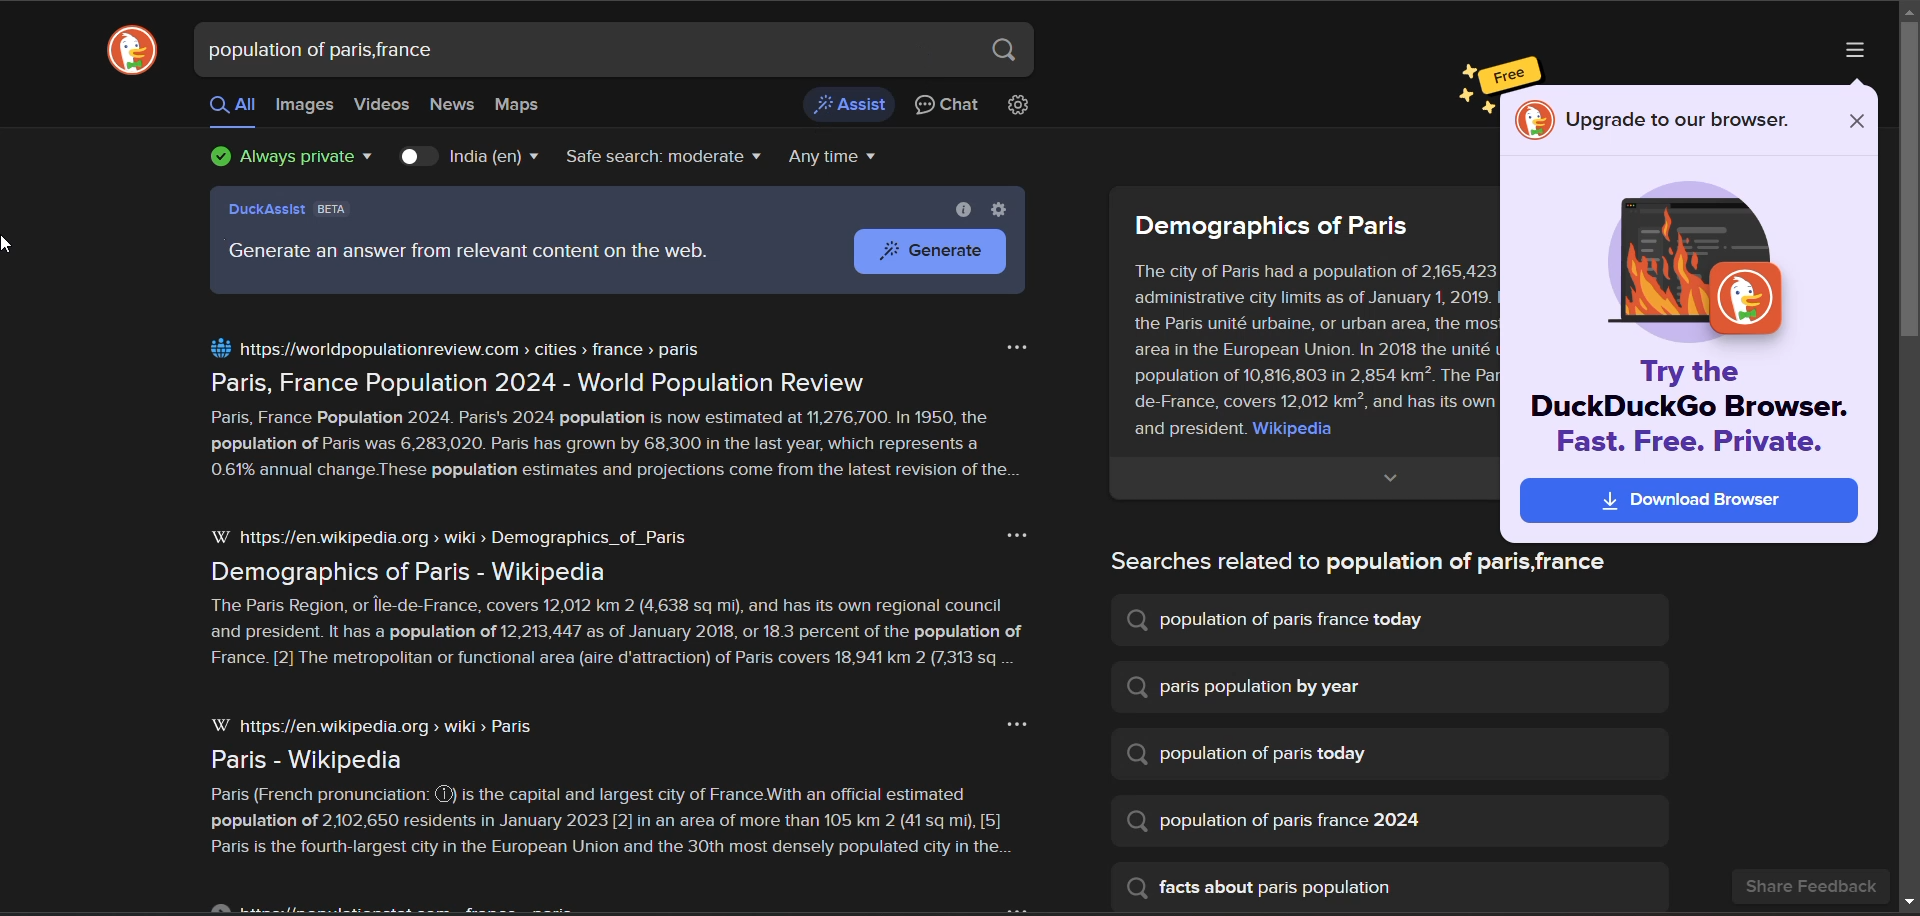  I want to click on paris population by year, so click(1245, 687).